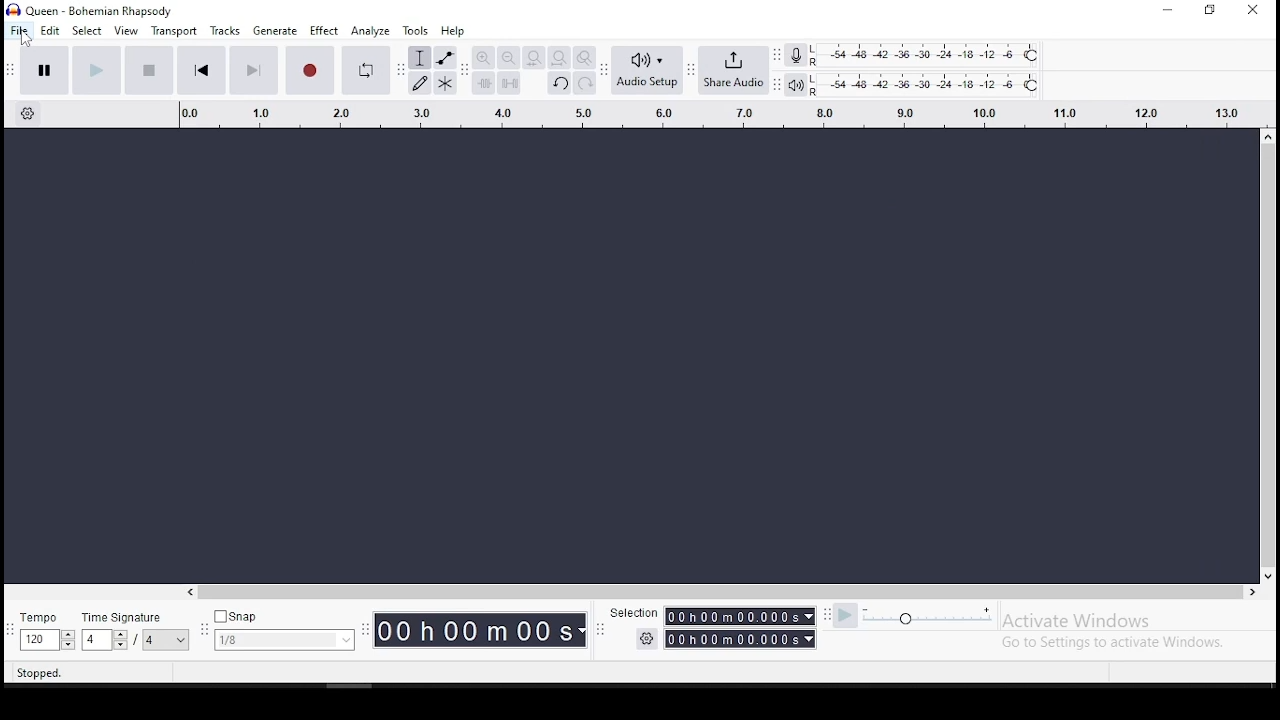 The image size is (1280, 720). I want to click on tracks, so click(225, 31).